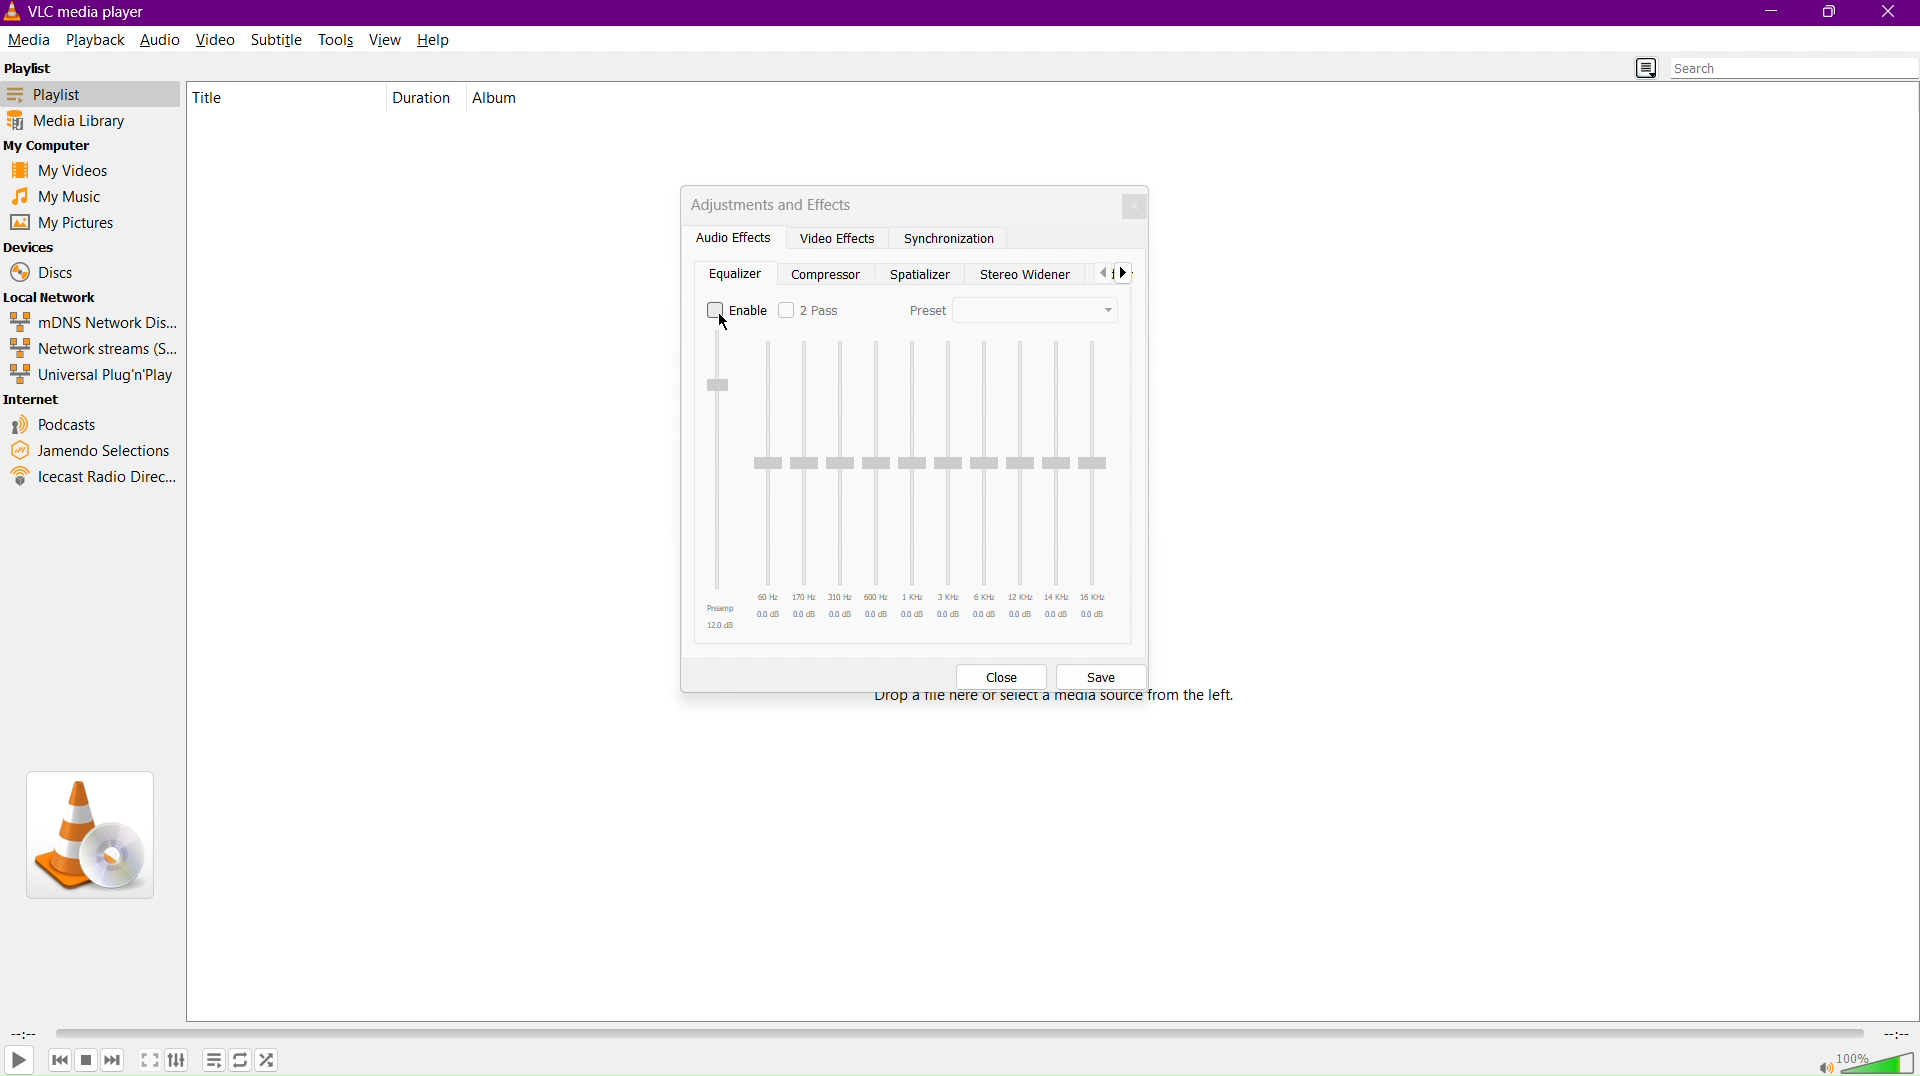  I want to click on Media Library, so click(91, 121).